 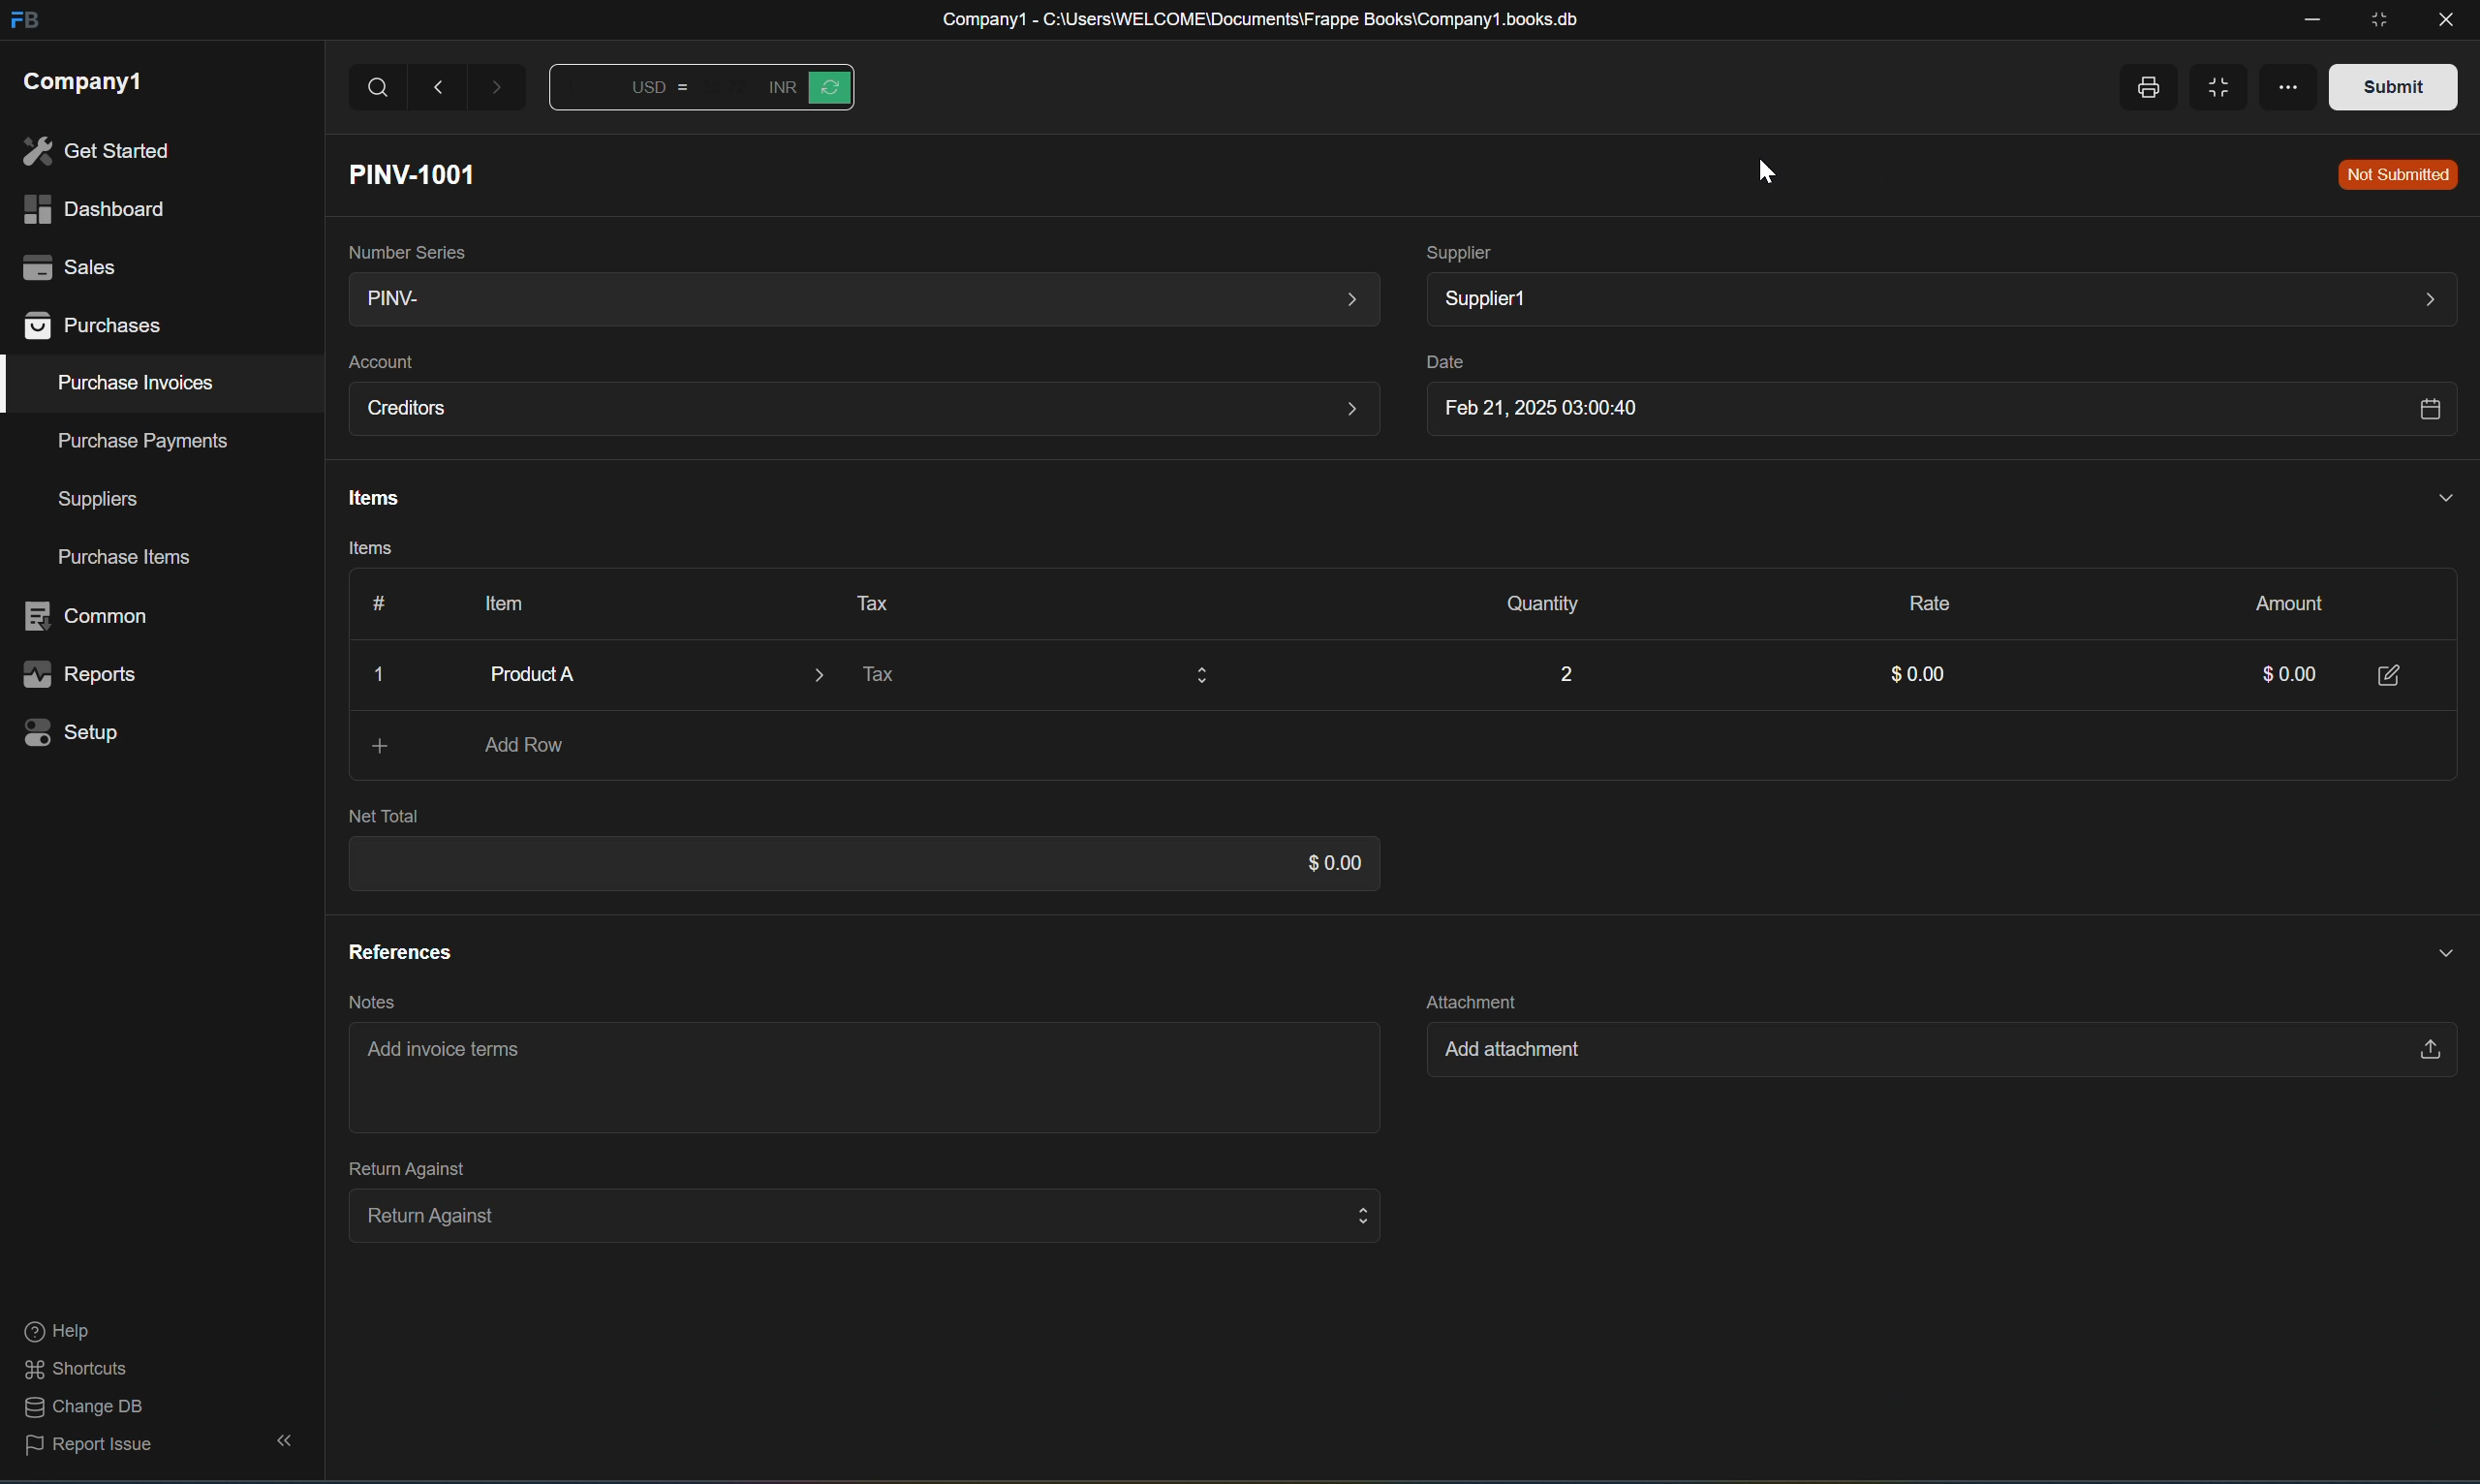 What do you see at coordinates (279, 1442) in the screenshot?
I see `hide` at bounding box center [279, 1442].